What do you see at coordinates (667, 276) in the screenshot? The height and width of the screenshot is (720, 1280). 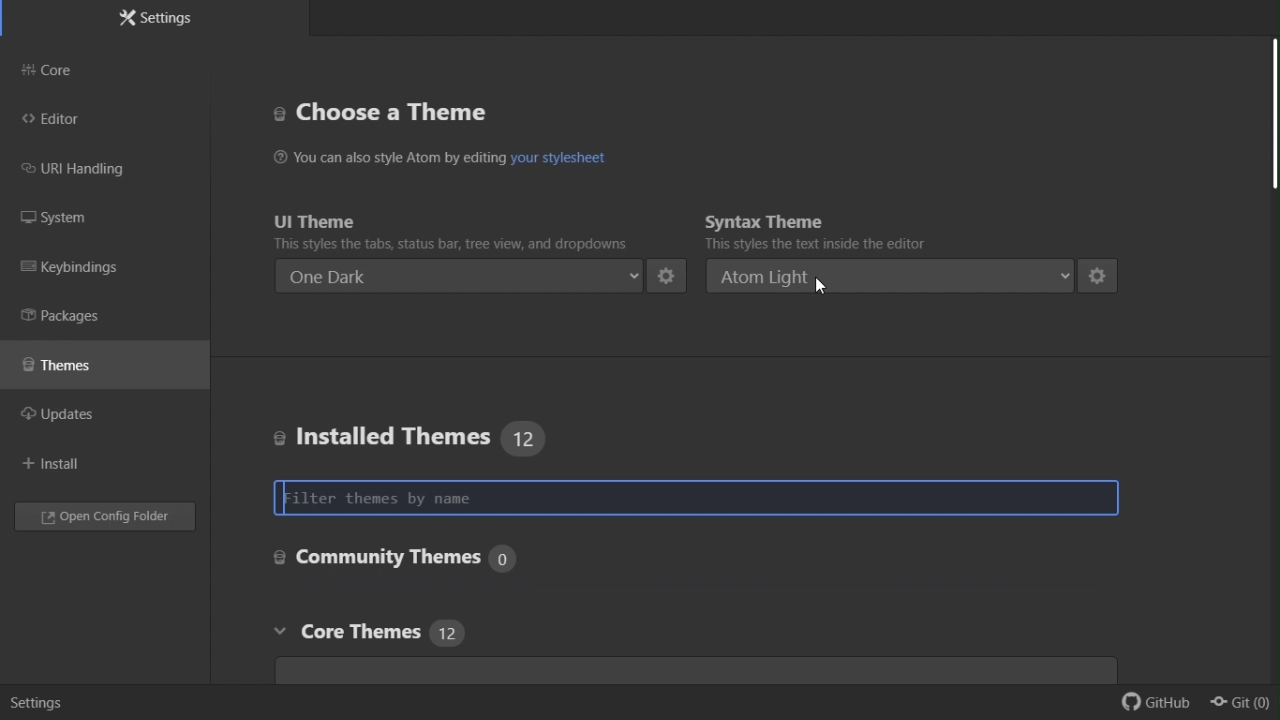 I see `settings` at bounding box center [667, 276].